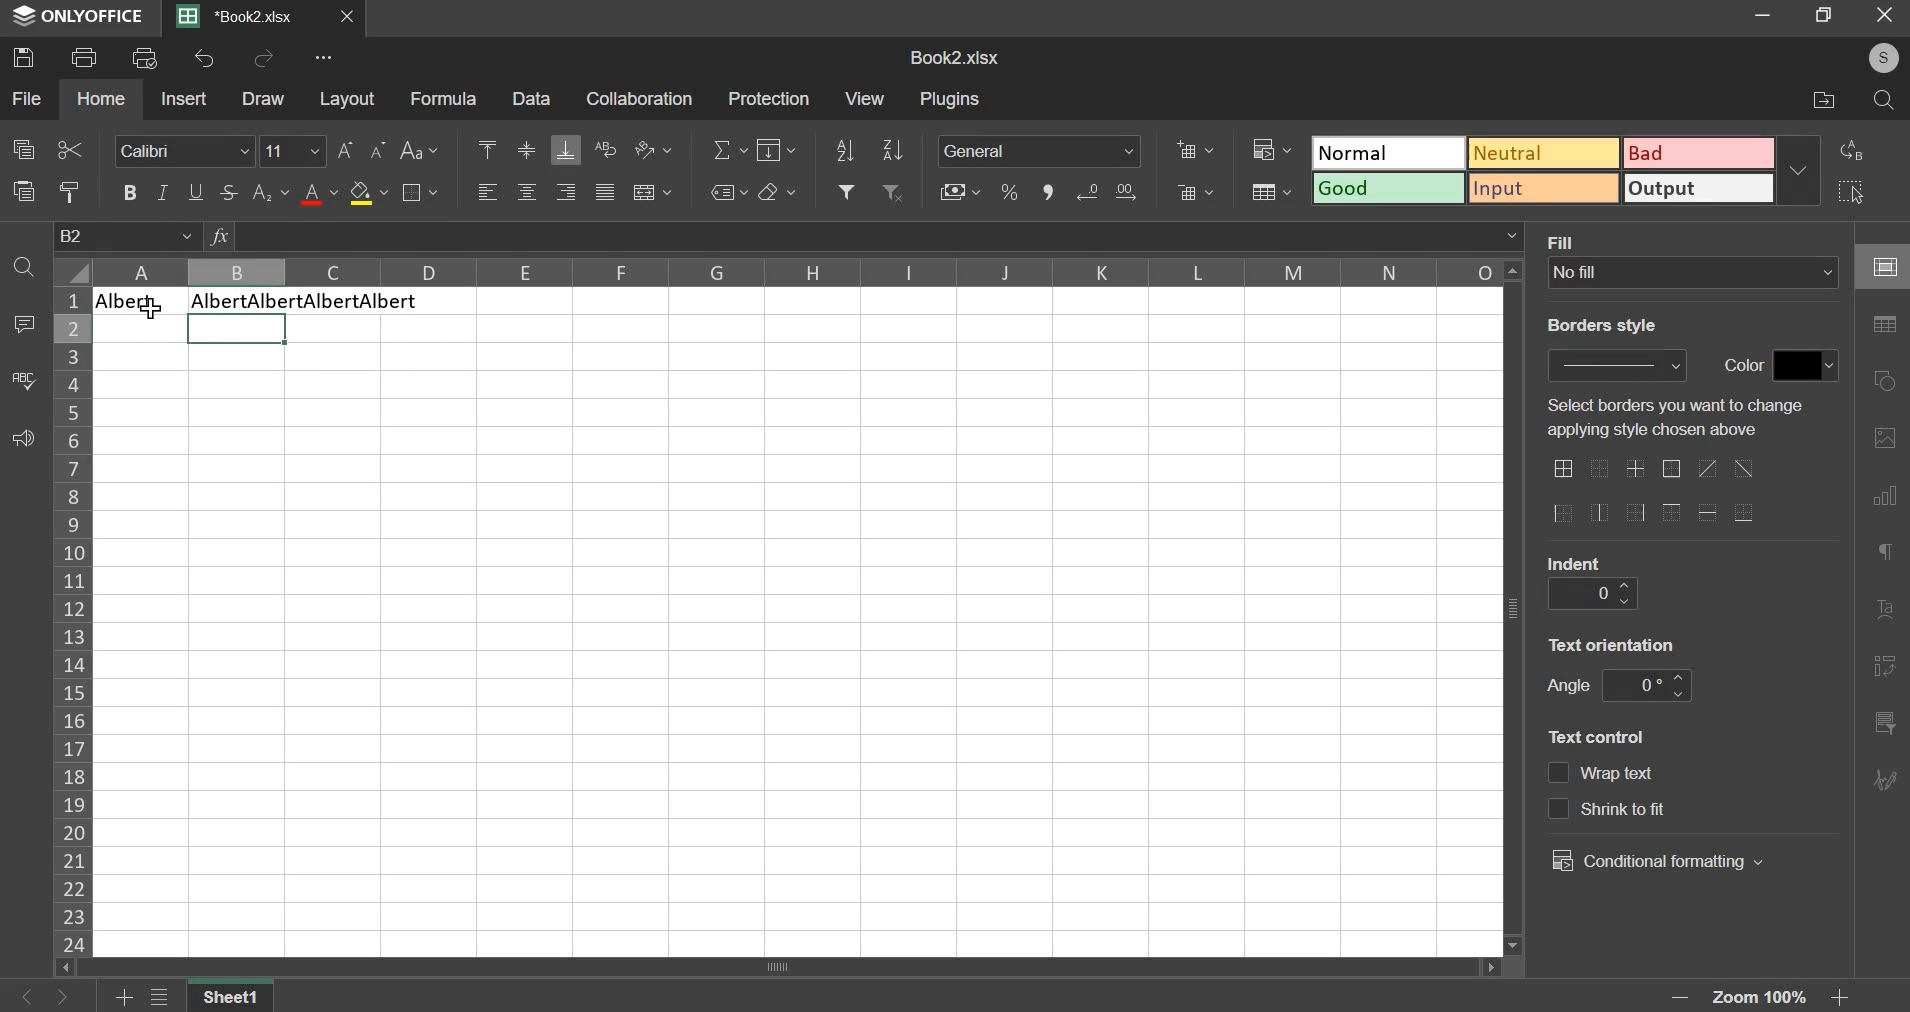 This screenshot has height=1012, width=1910. I want to click on font size, so click(295, 150).